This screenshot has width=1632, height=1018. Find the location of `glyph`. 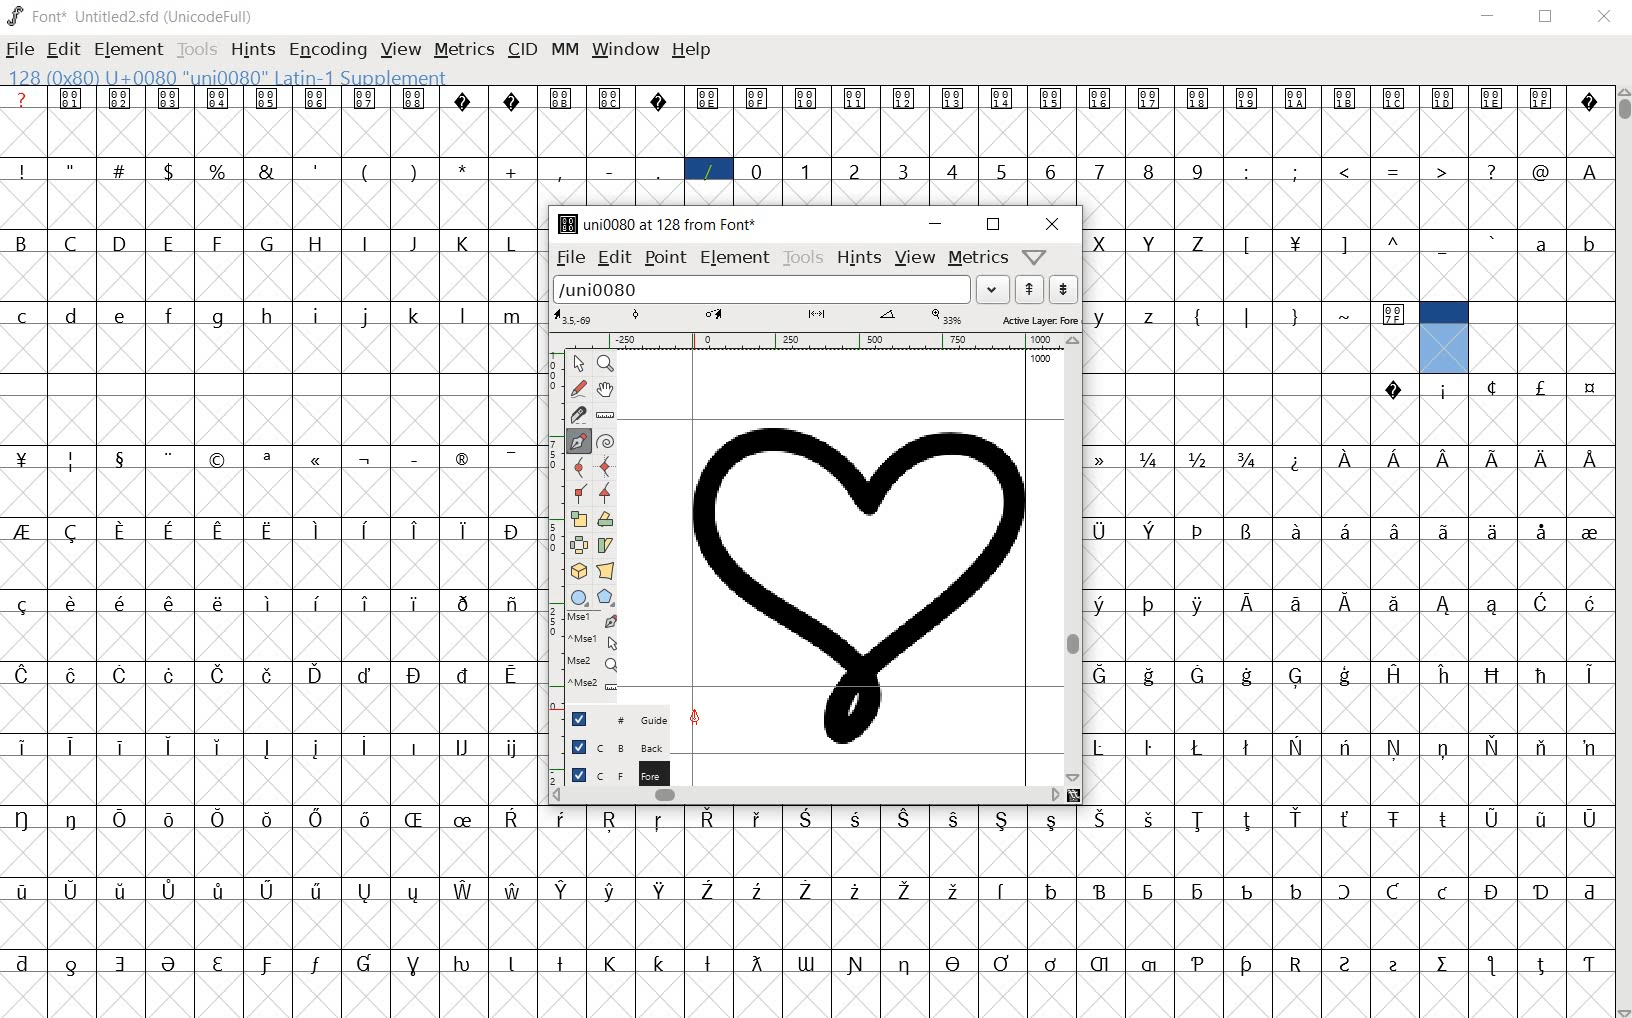

glyph is located at coordinates (510, 459).